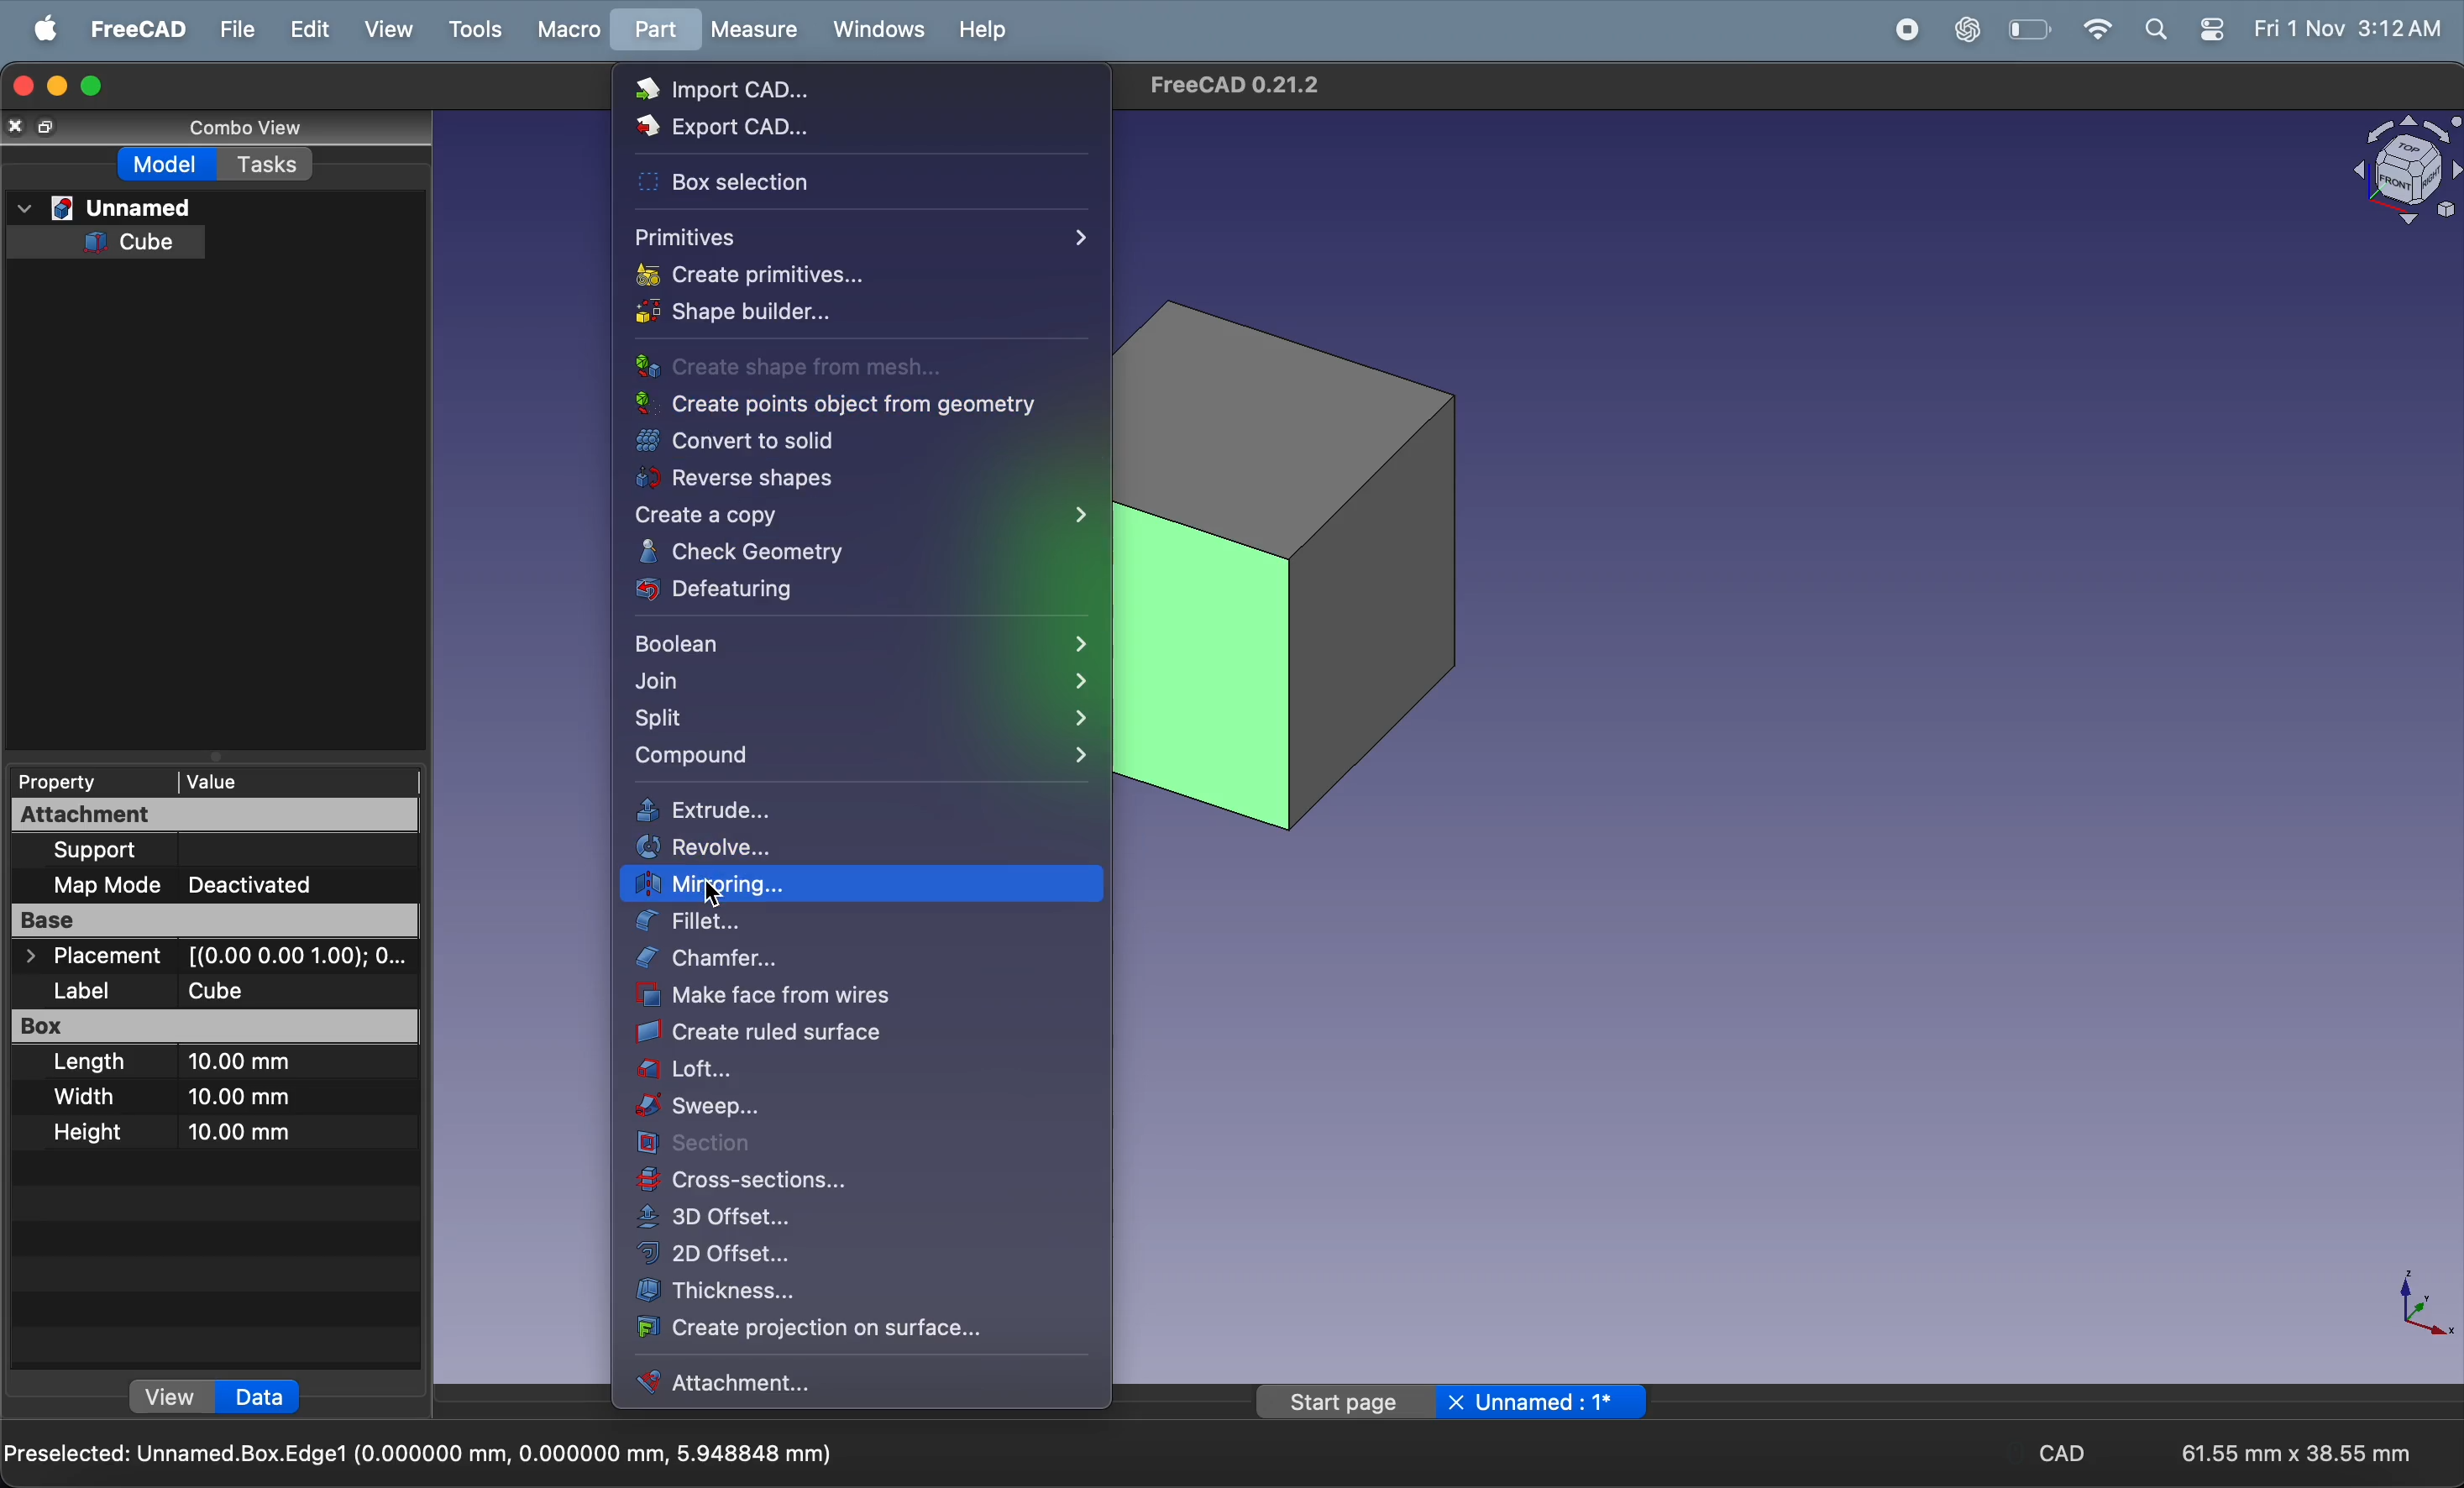 The image size is (2464, 1488). What do you see at coordinates (835, 478) in the screenshot?
I see `reverse shapes` at bounding box center [835, 478].